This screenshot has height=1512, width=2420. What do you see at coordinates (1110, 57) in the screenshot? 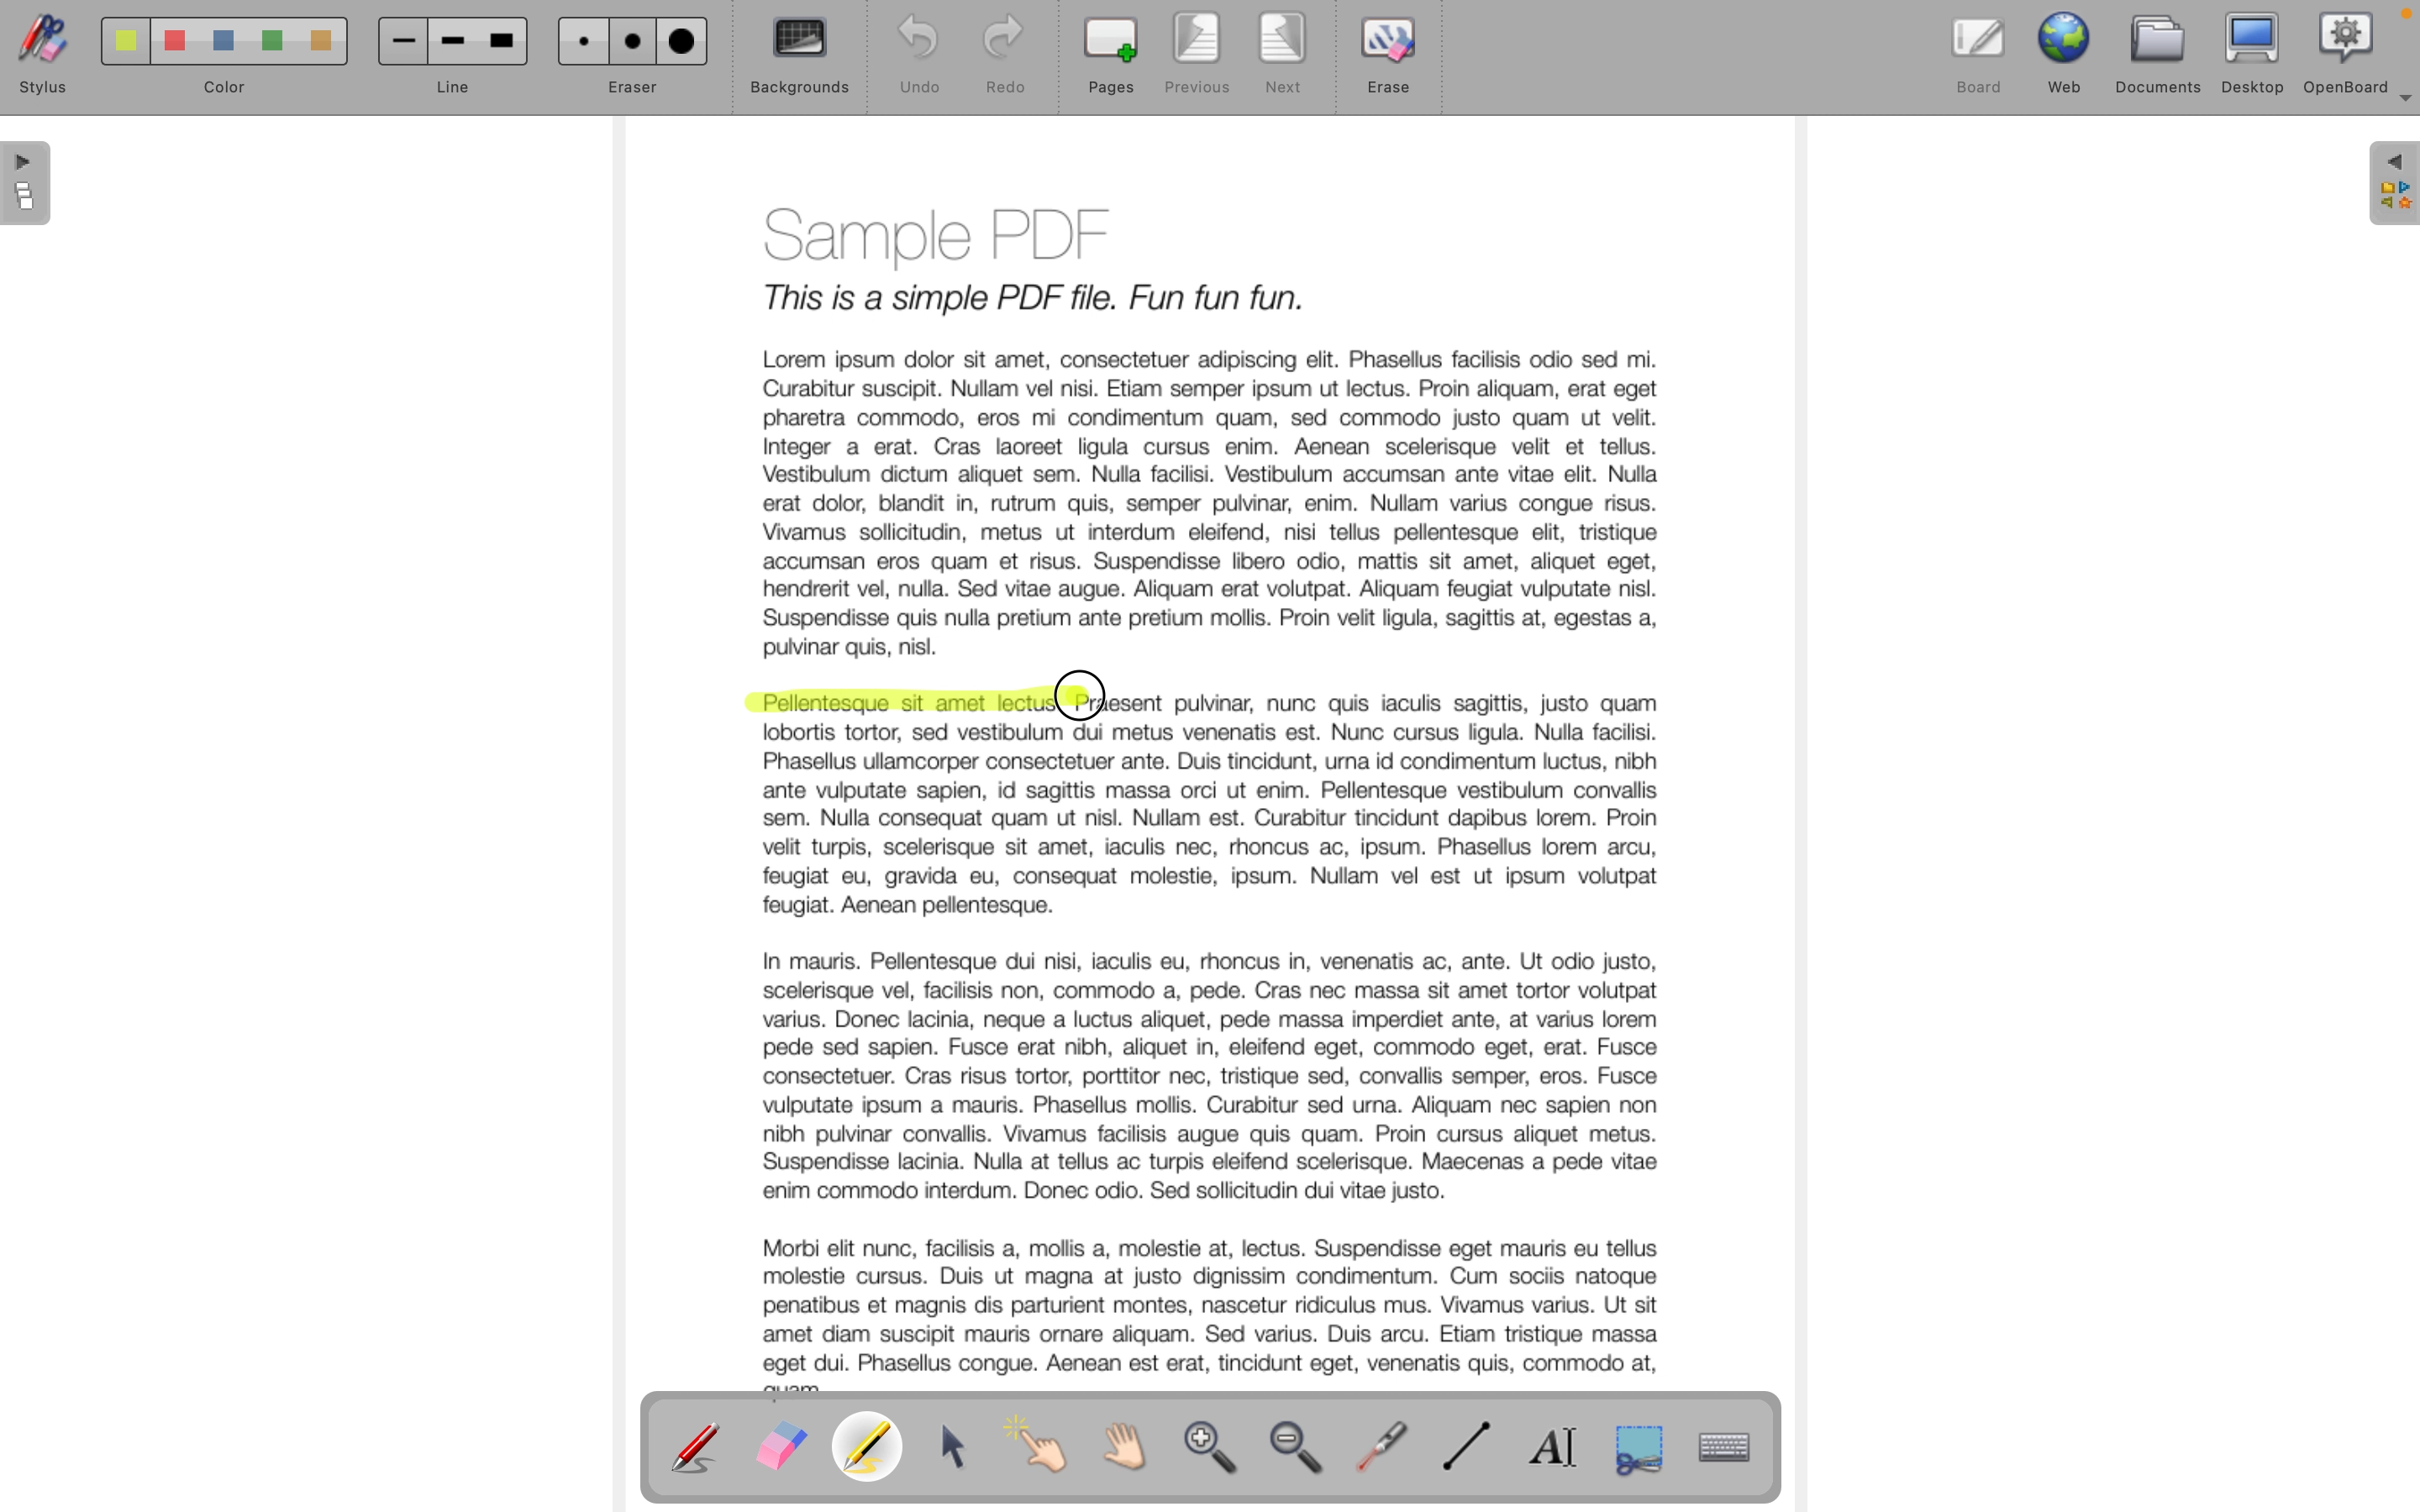
I see `pages` at bounding box center [1110, 57].